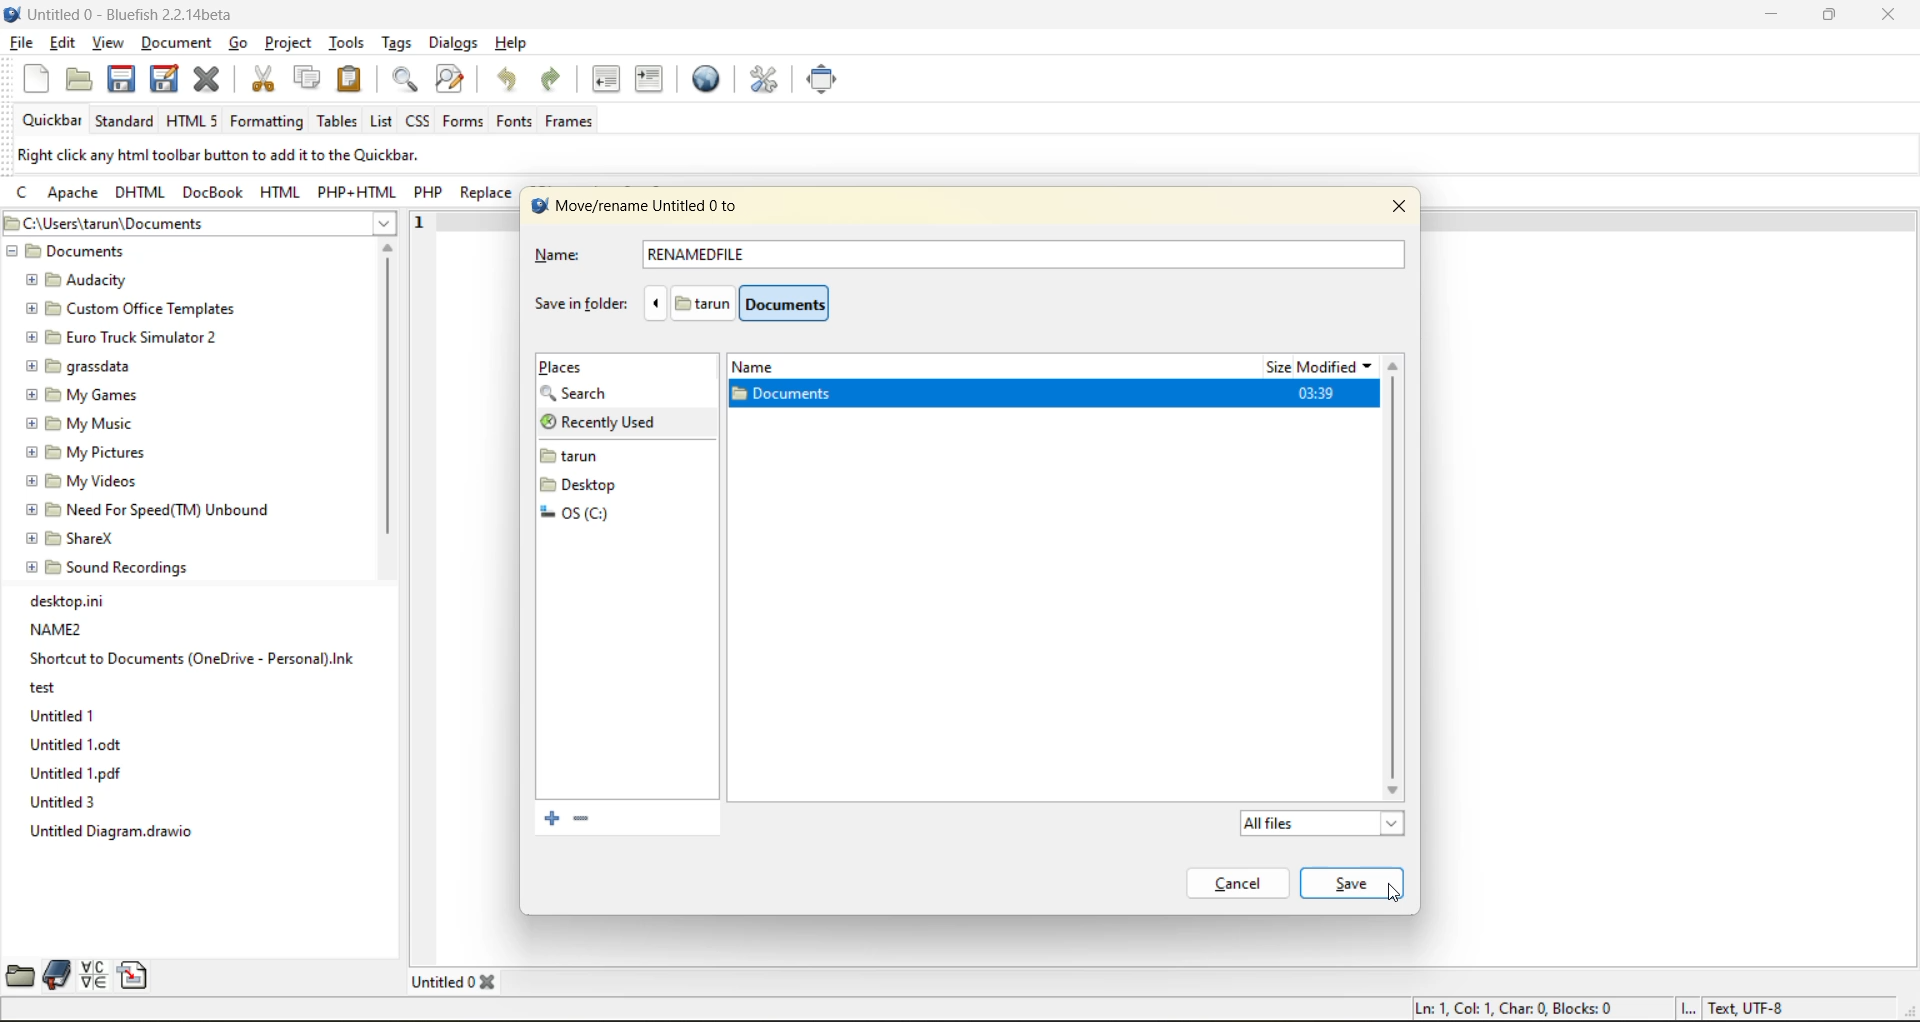 This screenshot has height=1022, width=1920. I want to click on cut, so click(265, 79).